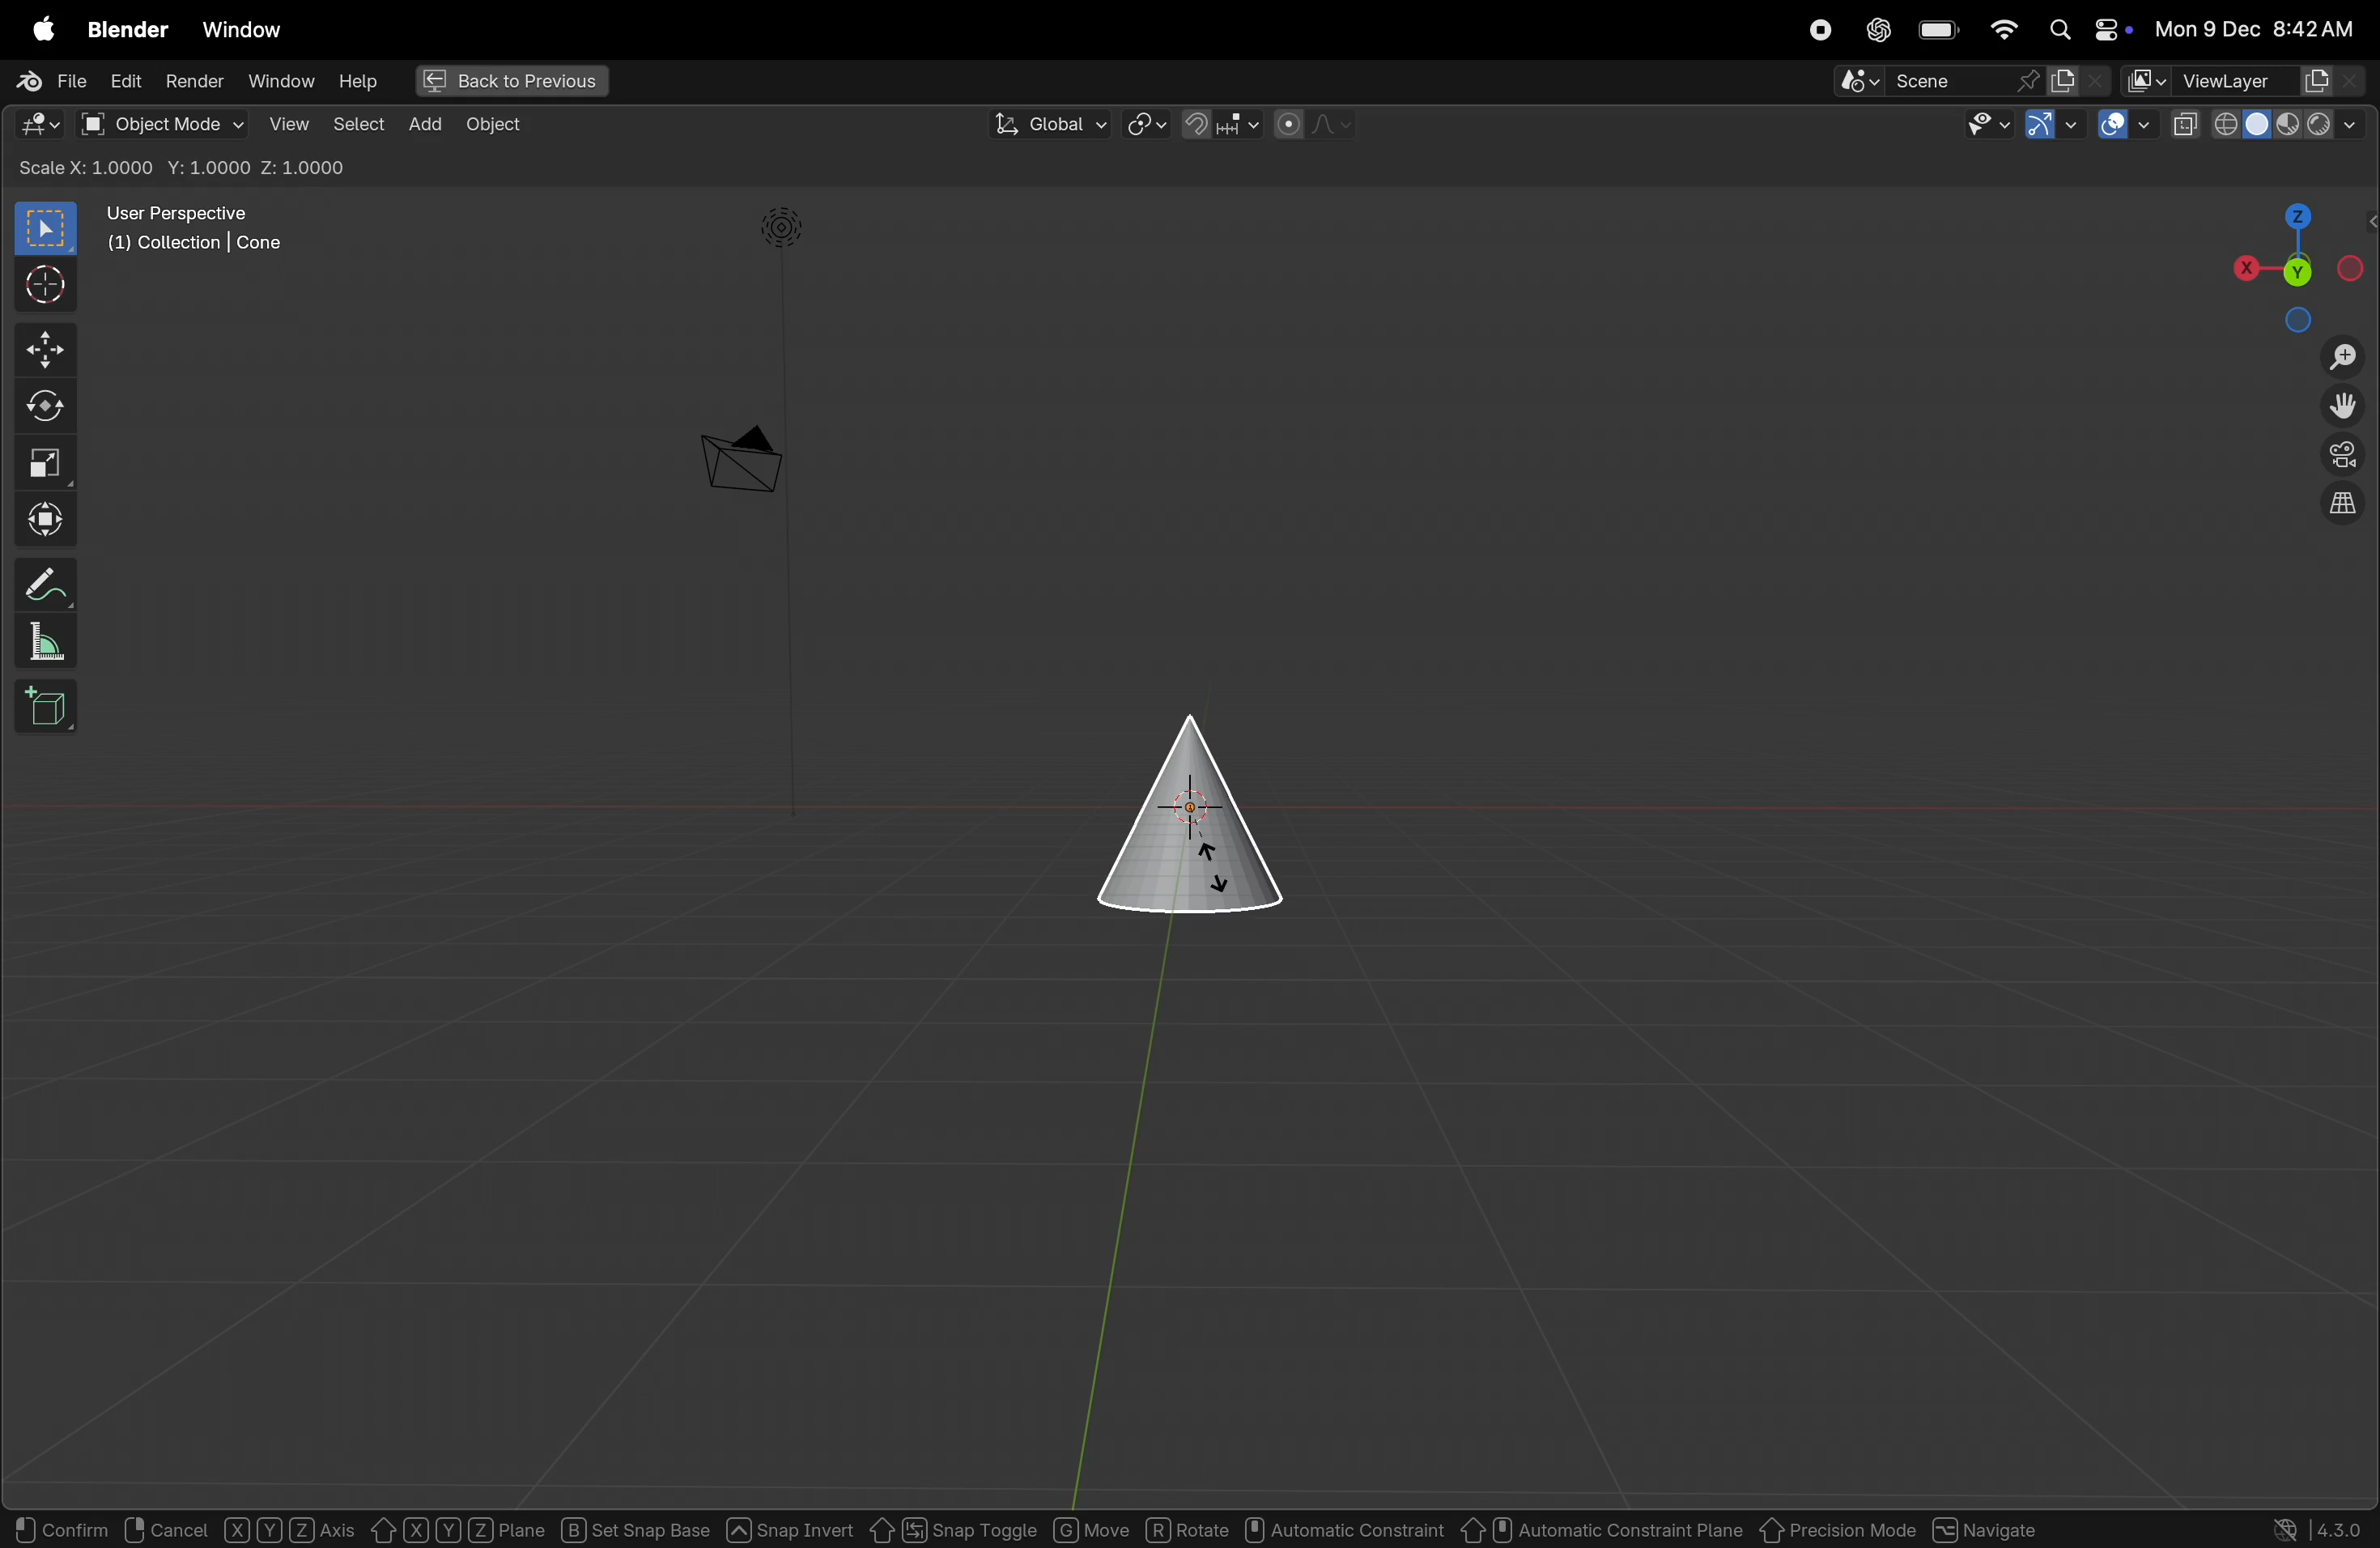  What do you see at coordinates (2346, 451) in the screenshot?
I see `toggle camera view` at bounding box center [2346, 451].